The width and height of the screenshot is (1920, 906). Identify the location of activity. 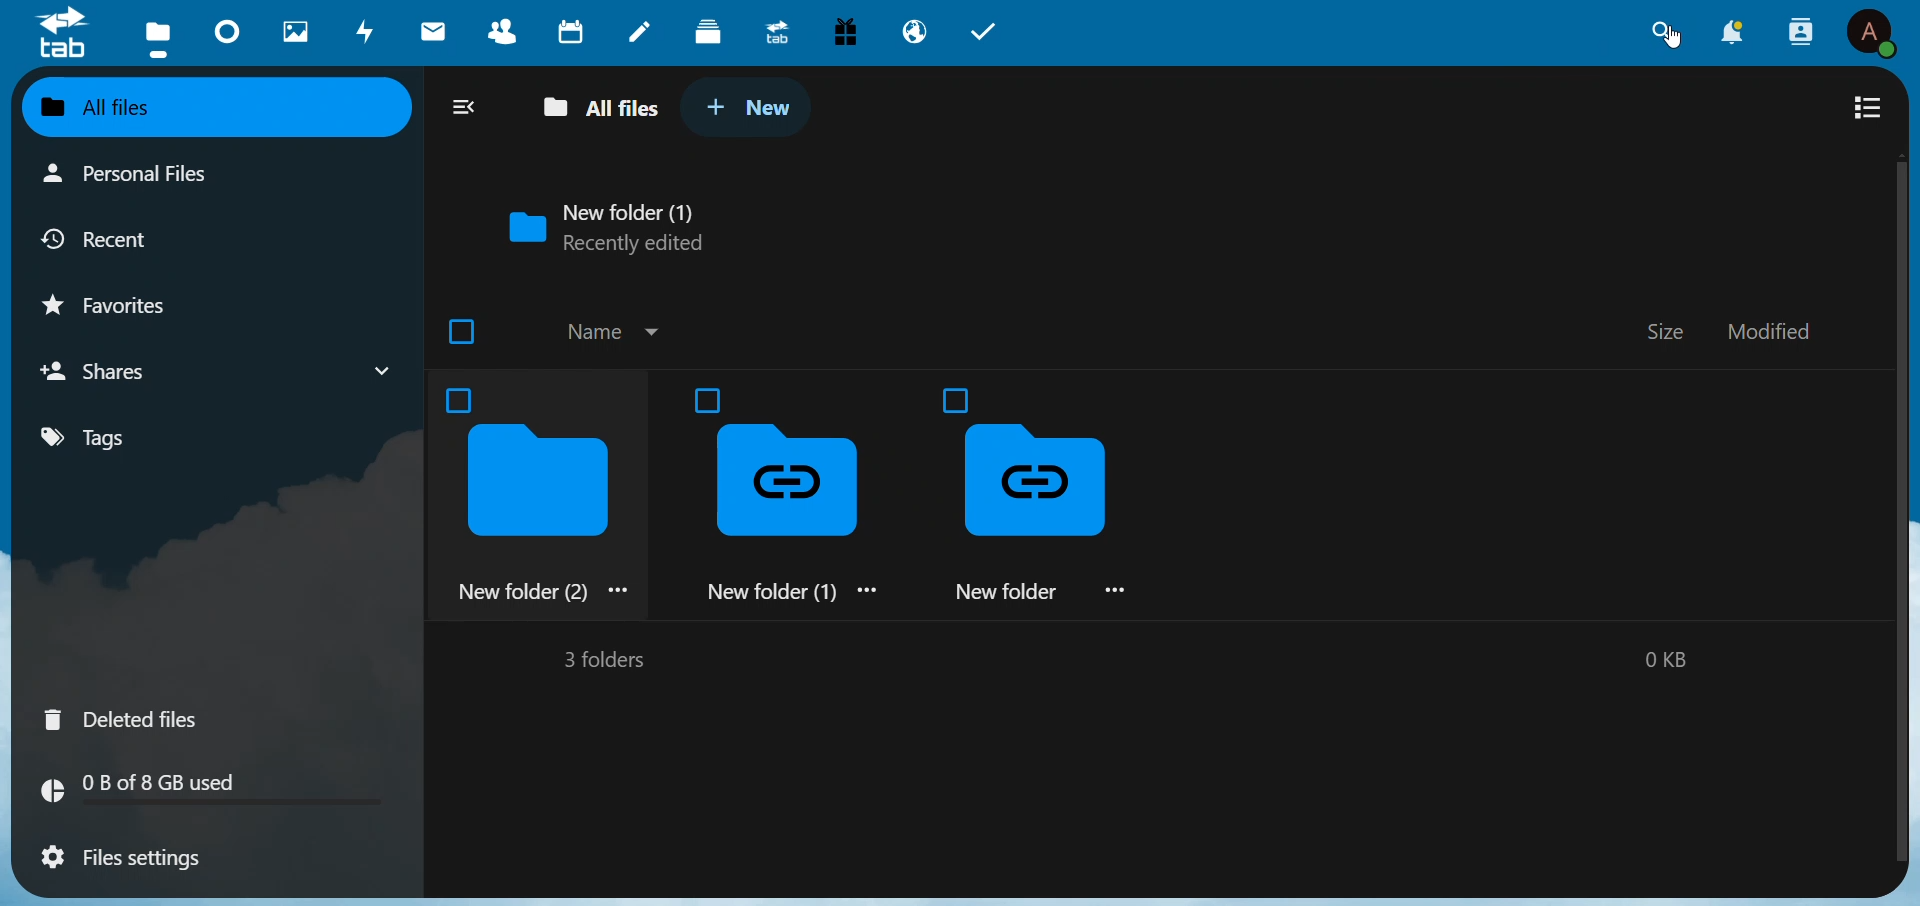
(368, 32).